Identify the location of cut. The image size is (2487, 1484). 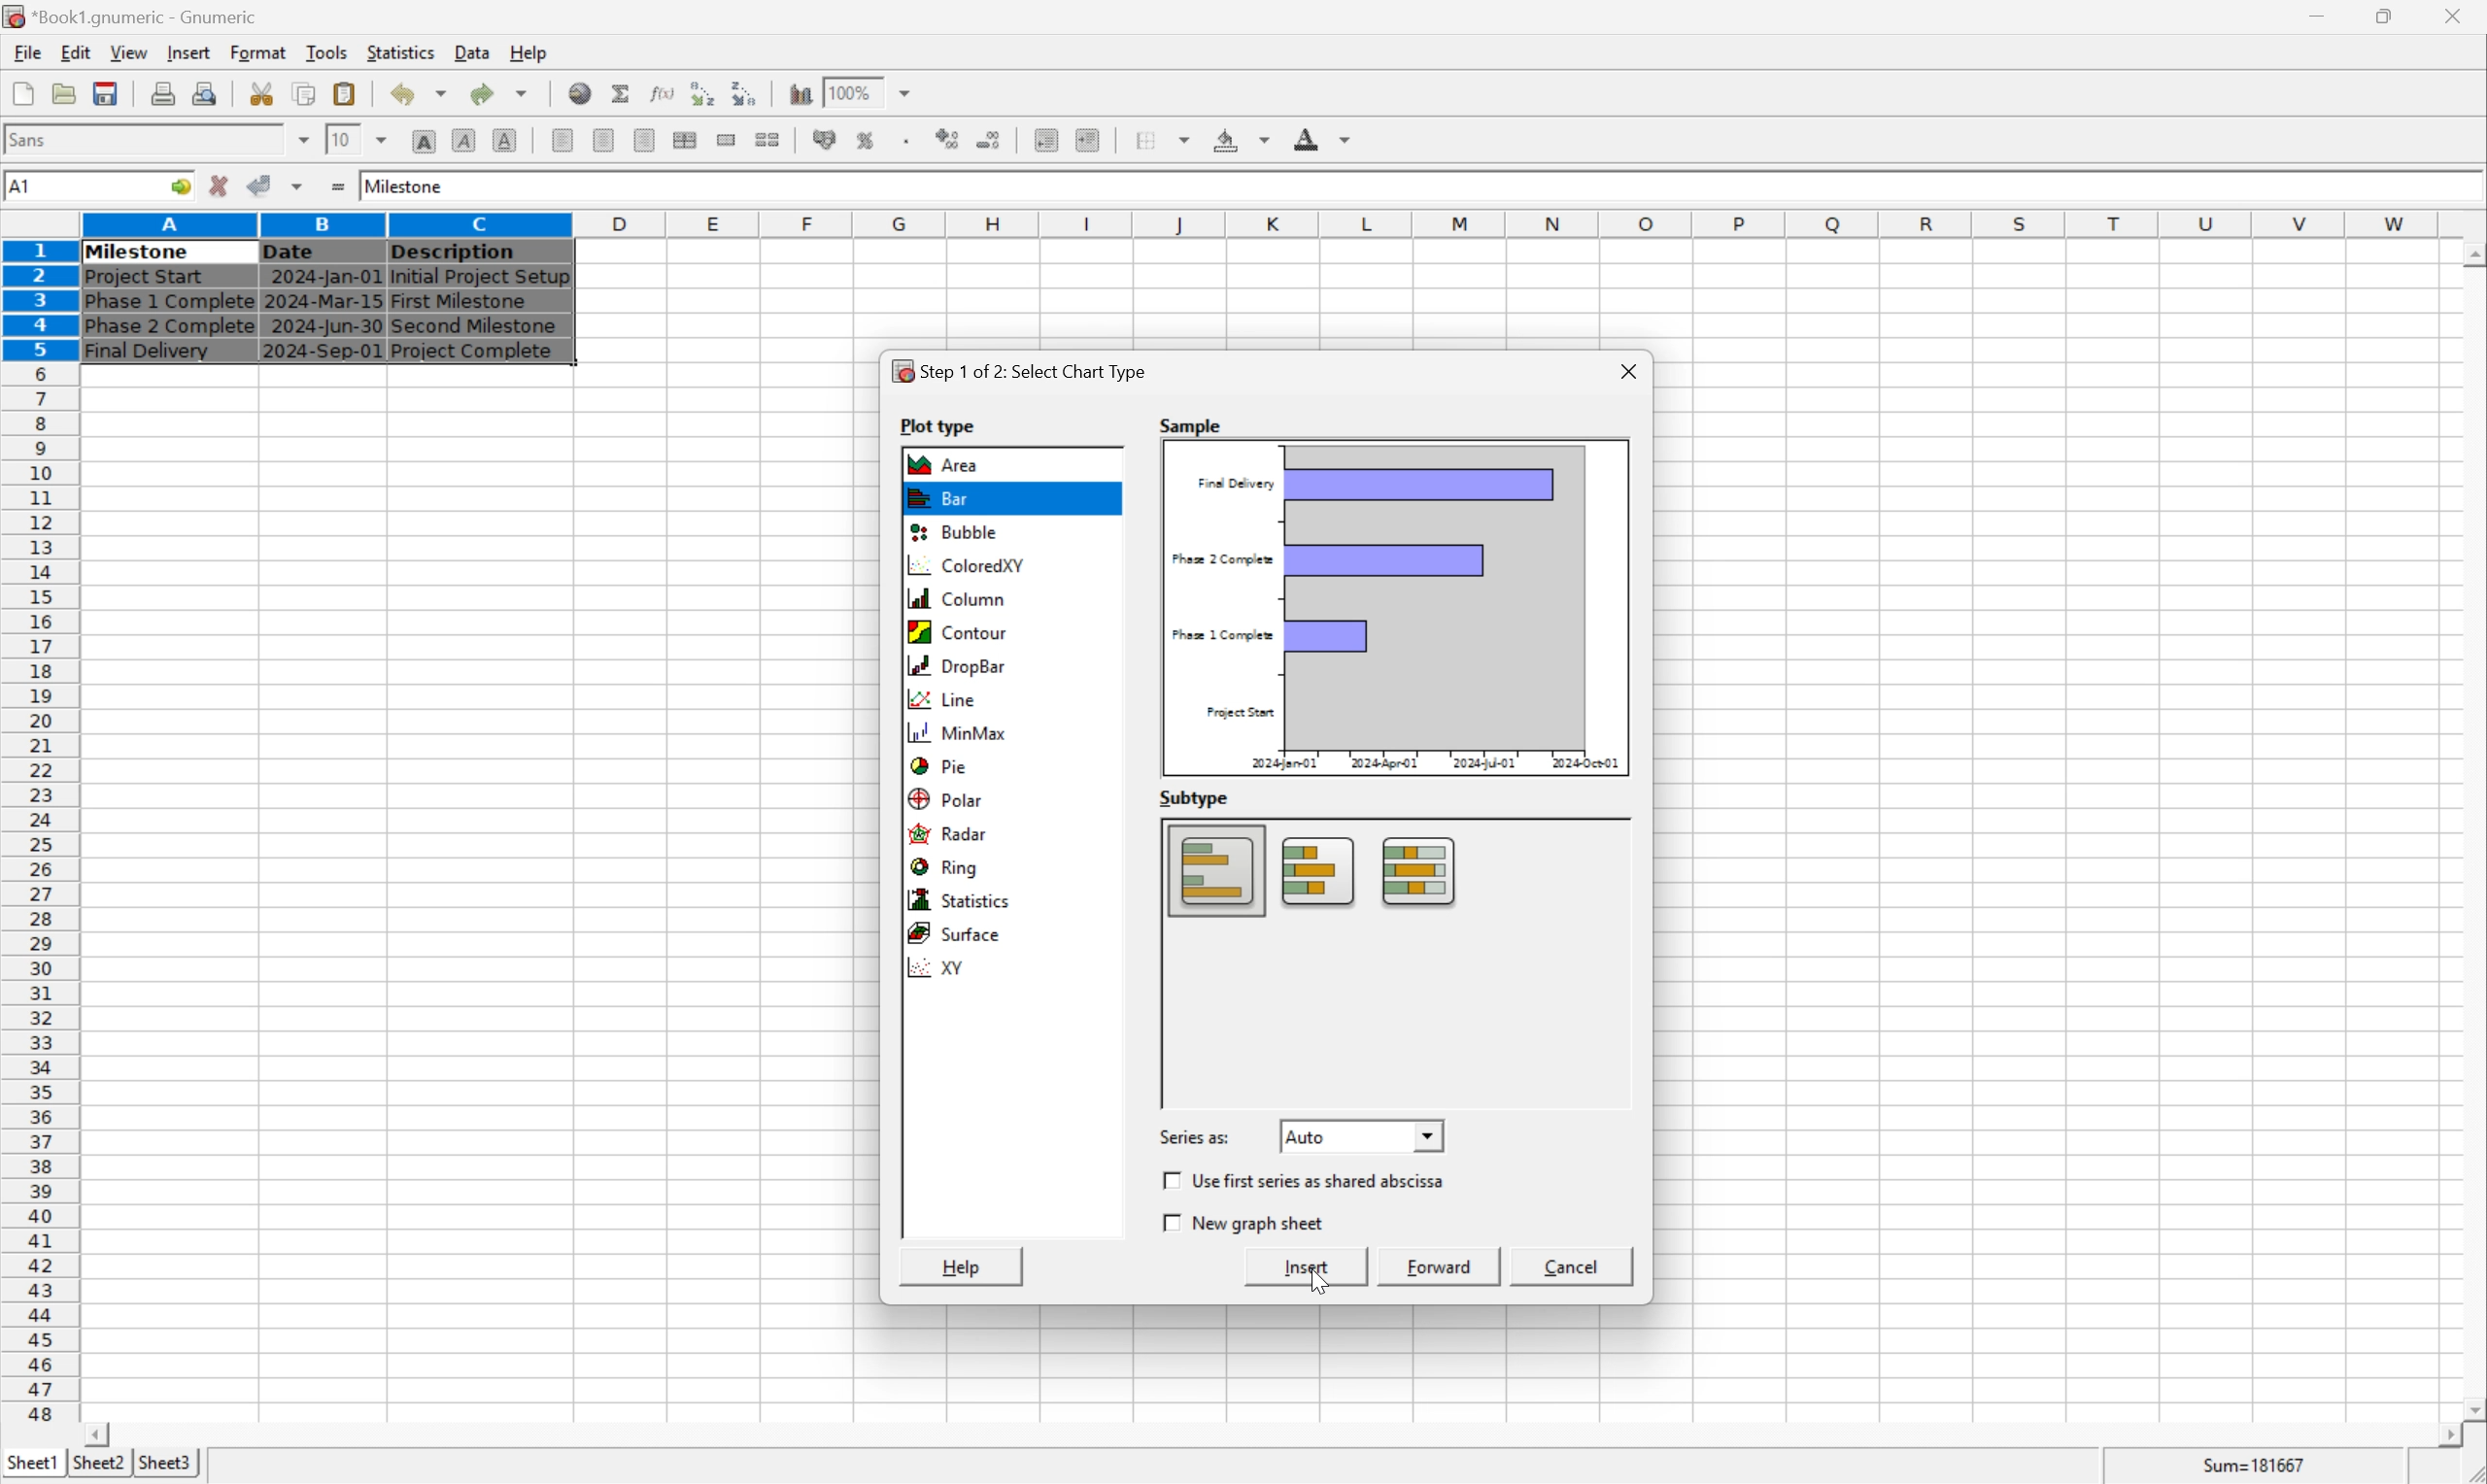
(263, 93).